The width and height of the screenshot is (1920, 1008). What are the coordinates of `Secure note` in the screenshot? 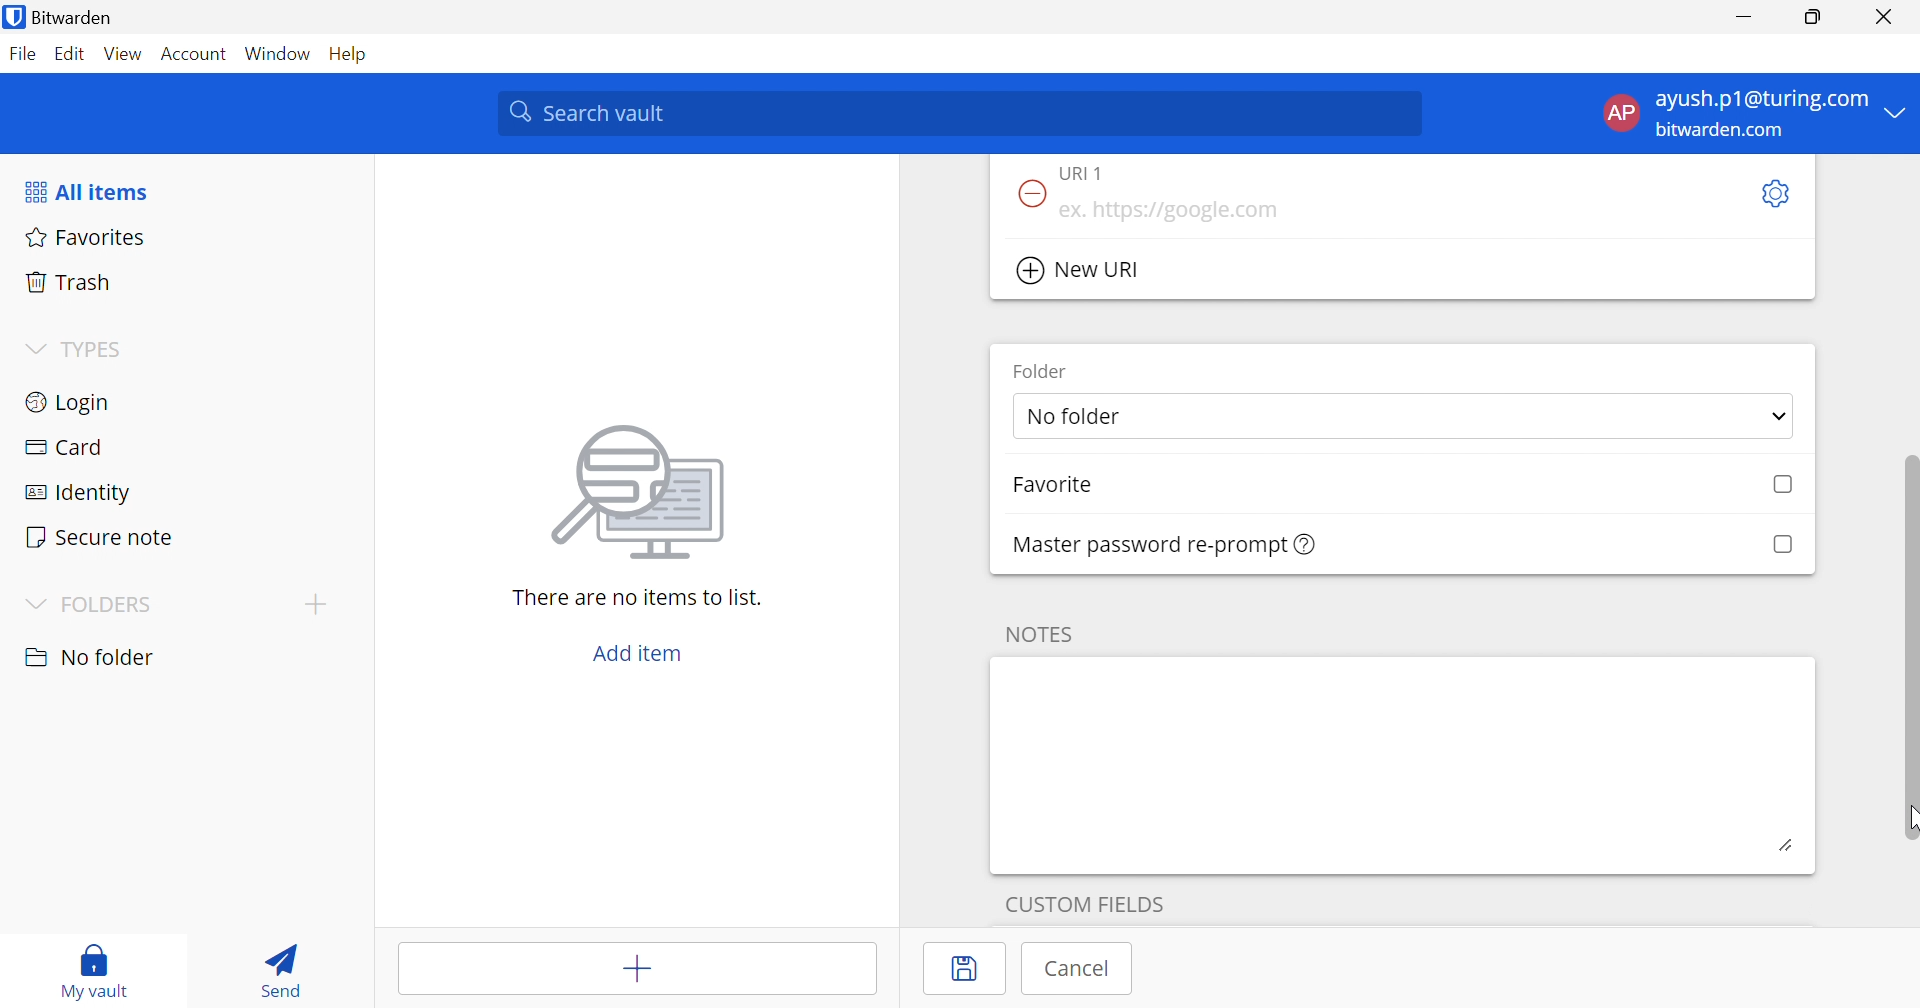 It's located at (98, 539).